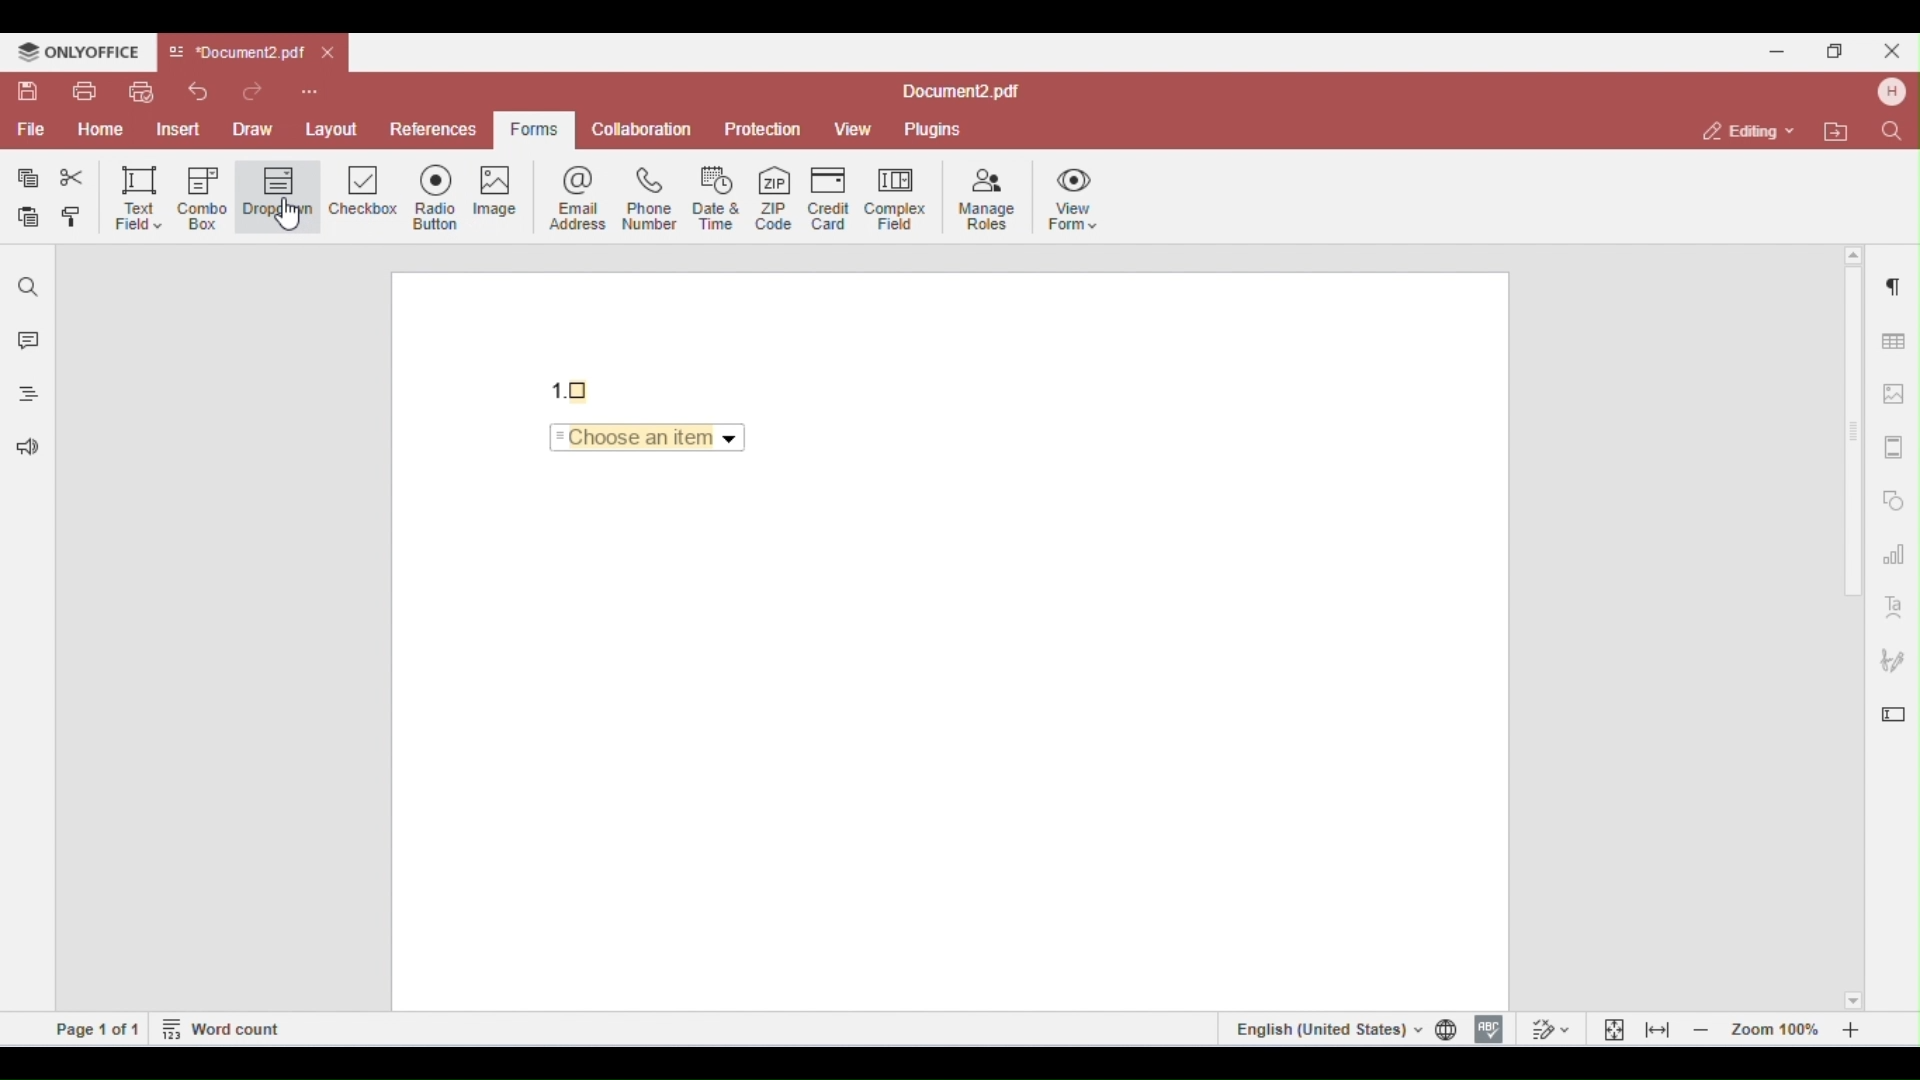  I want to click on spelling, so click(1489, 1027).